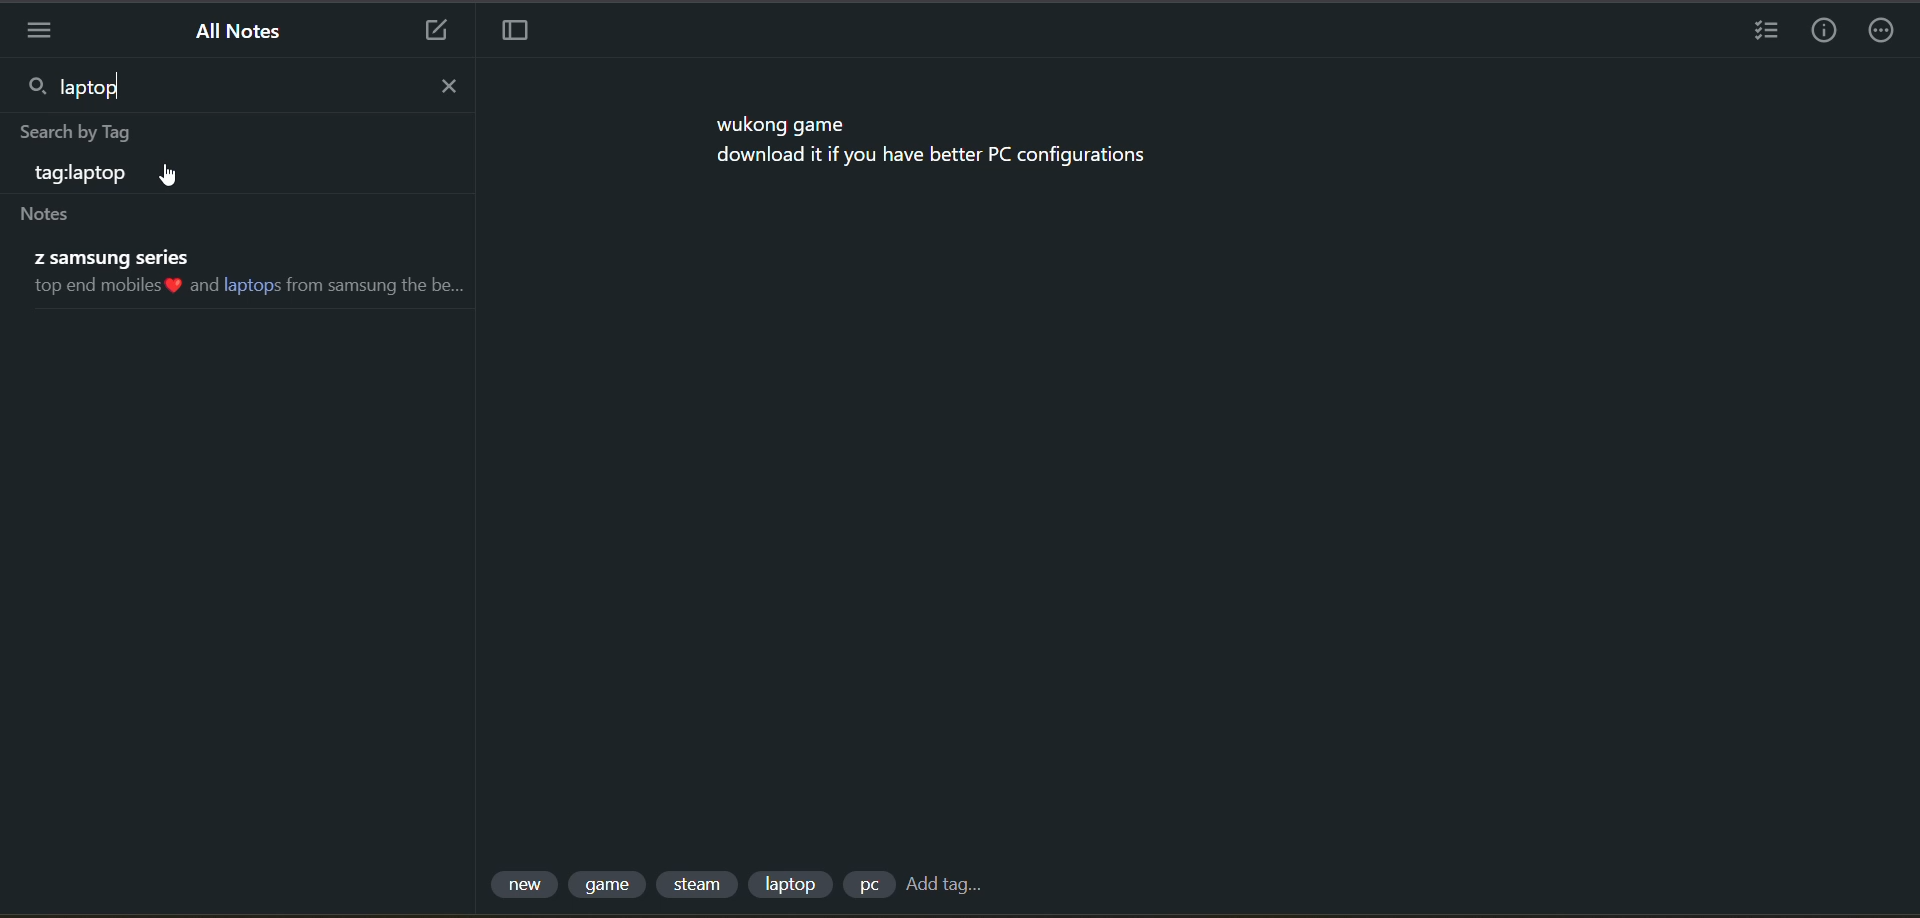 The width and height of the screenshot is (1920, 918). Describe the element at coordinates (435, 29) in the screenshot. I see `new note` at that location.